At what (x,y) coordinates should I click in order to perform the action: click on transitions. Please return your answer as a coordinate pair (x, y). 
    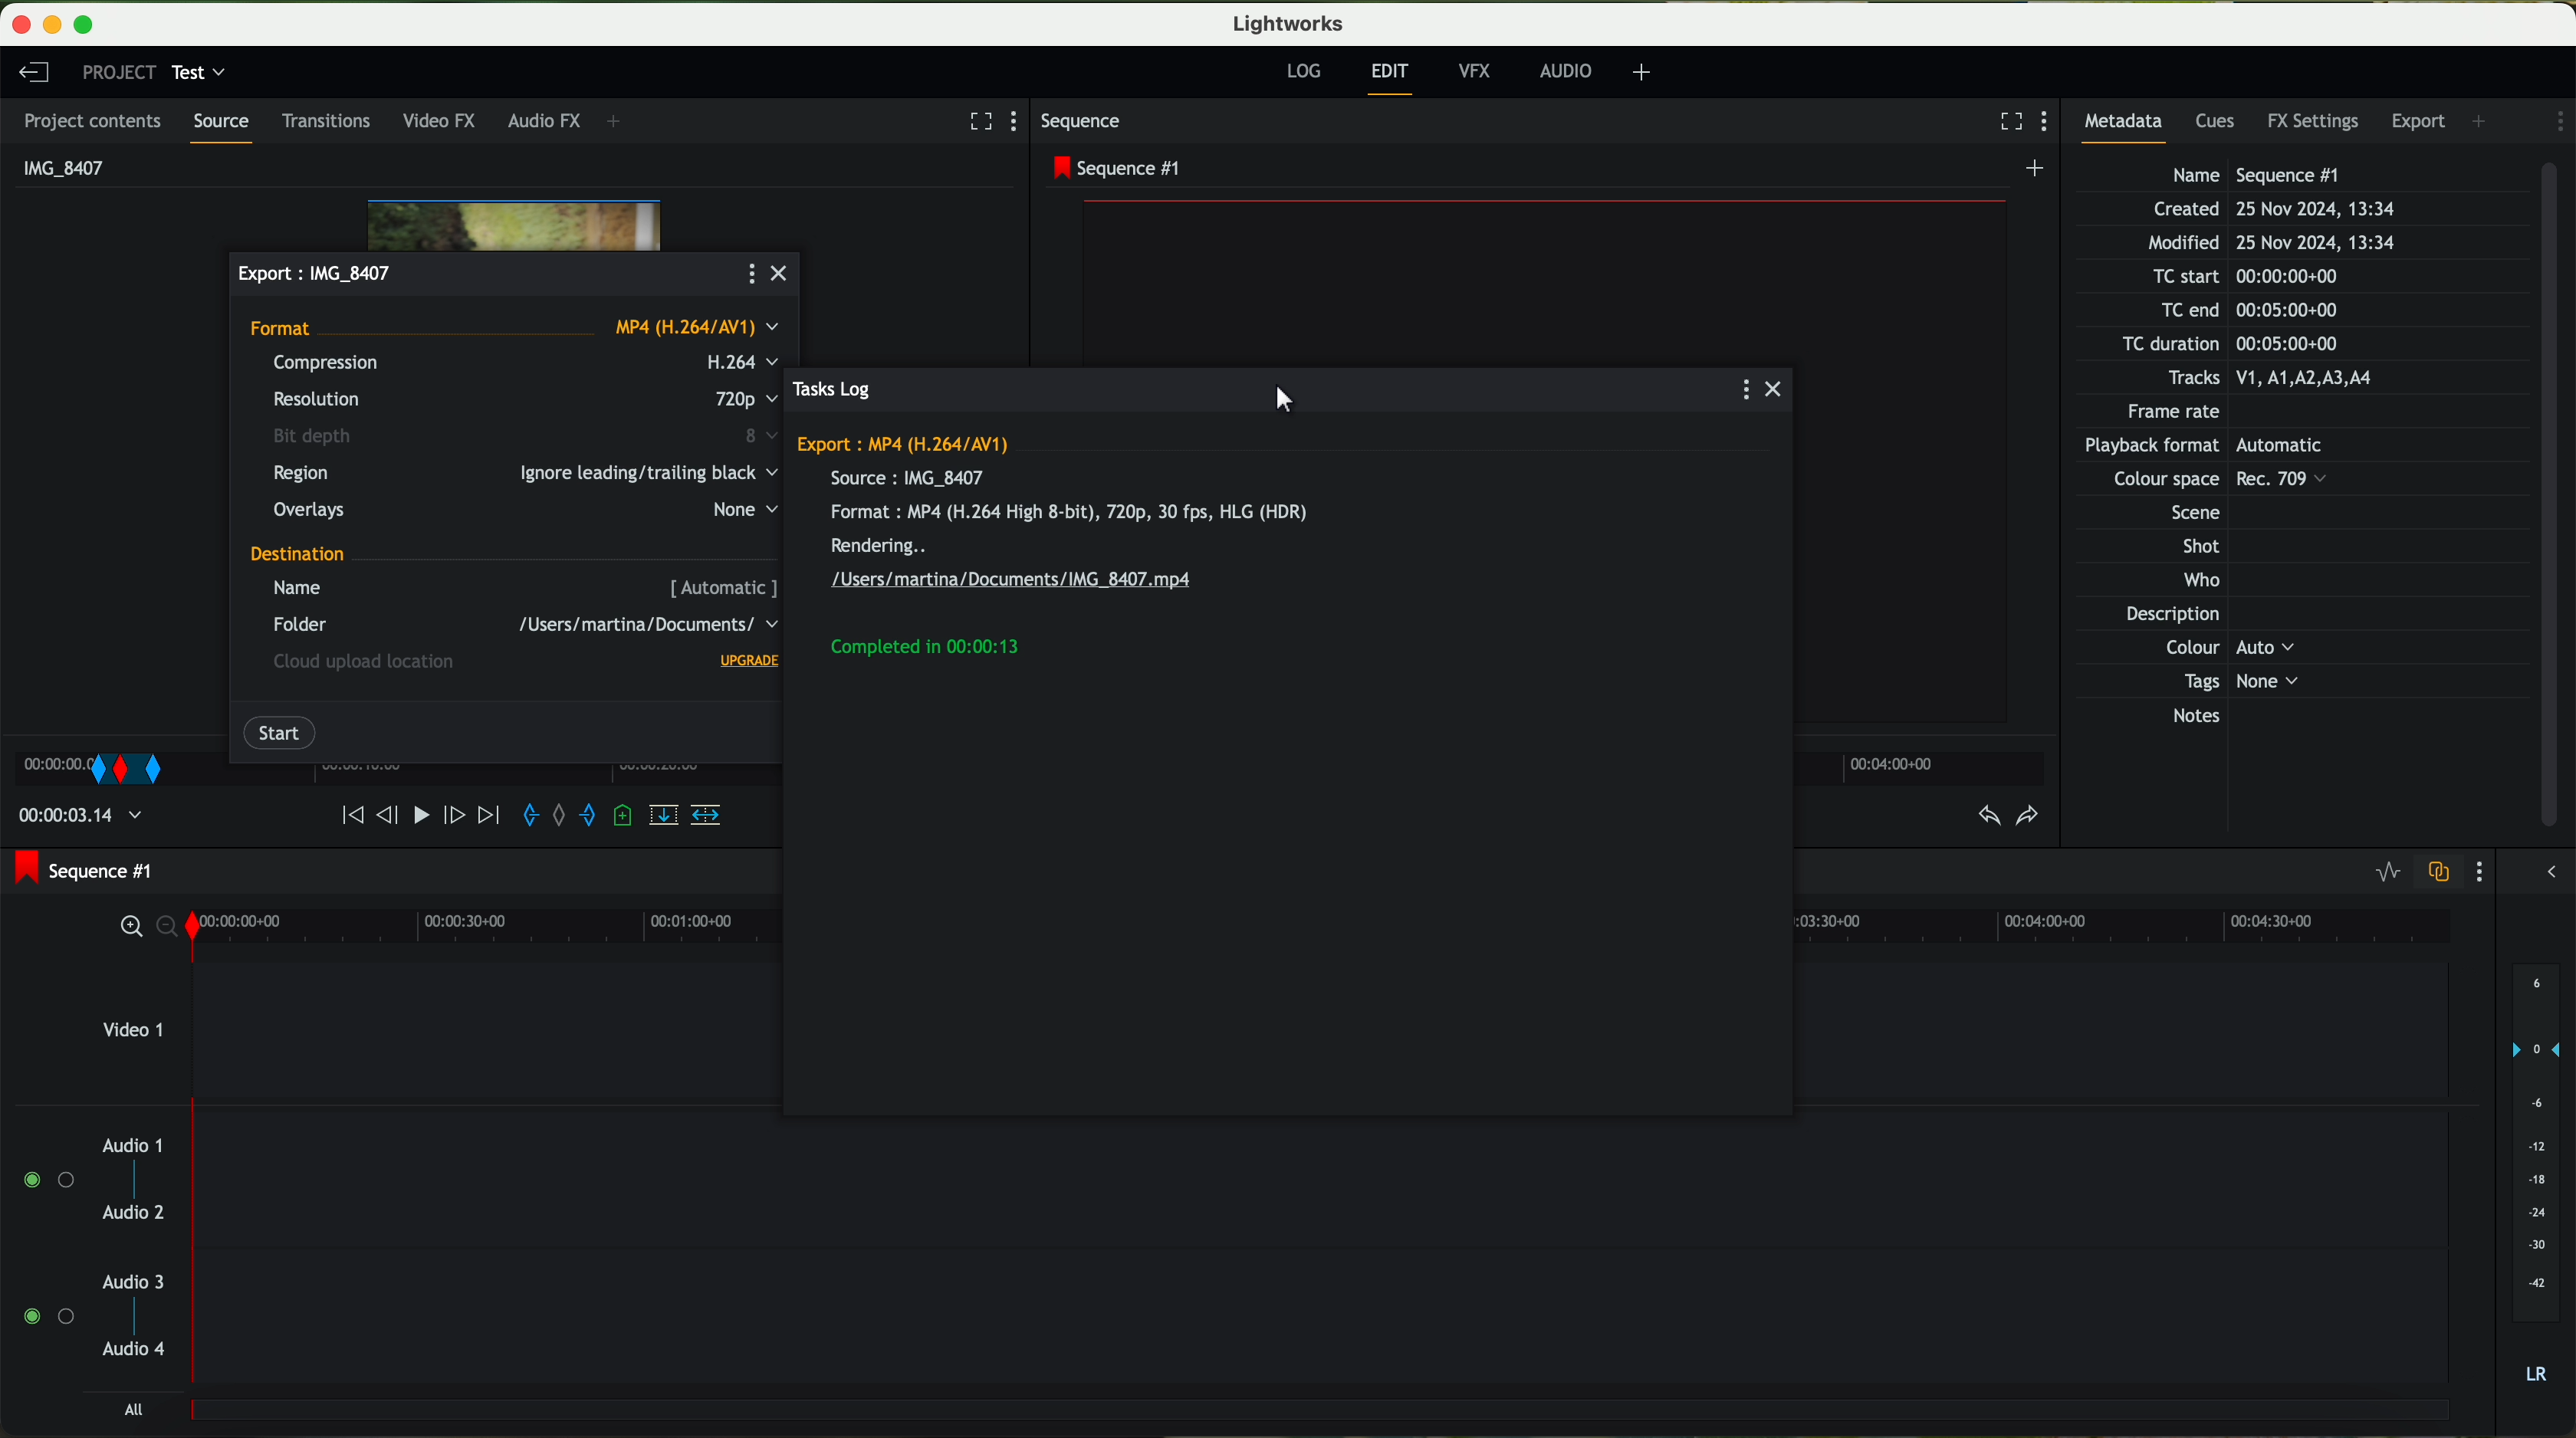
    Looking at the image, I should click on (331, 120).